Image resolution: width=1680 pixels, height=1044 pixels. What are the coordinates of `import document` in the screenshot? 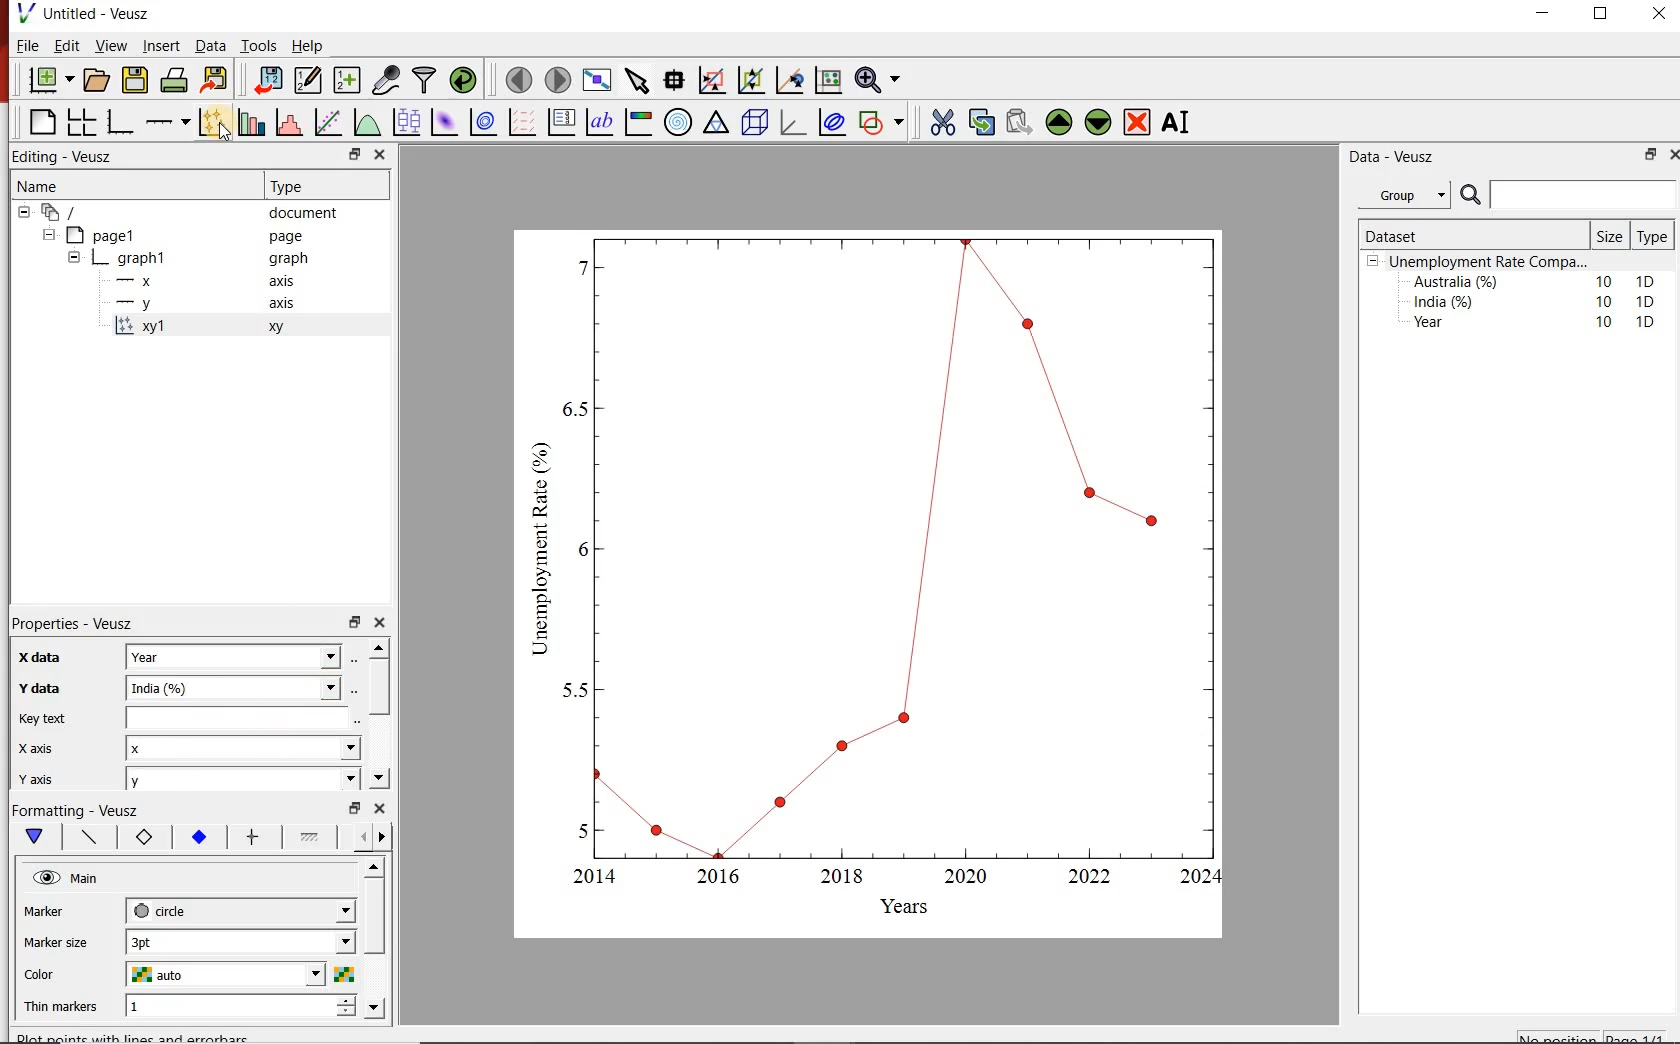 It's located at (270, 78).